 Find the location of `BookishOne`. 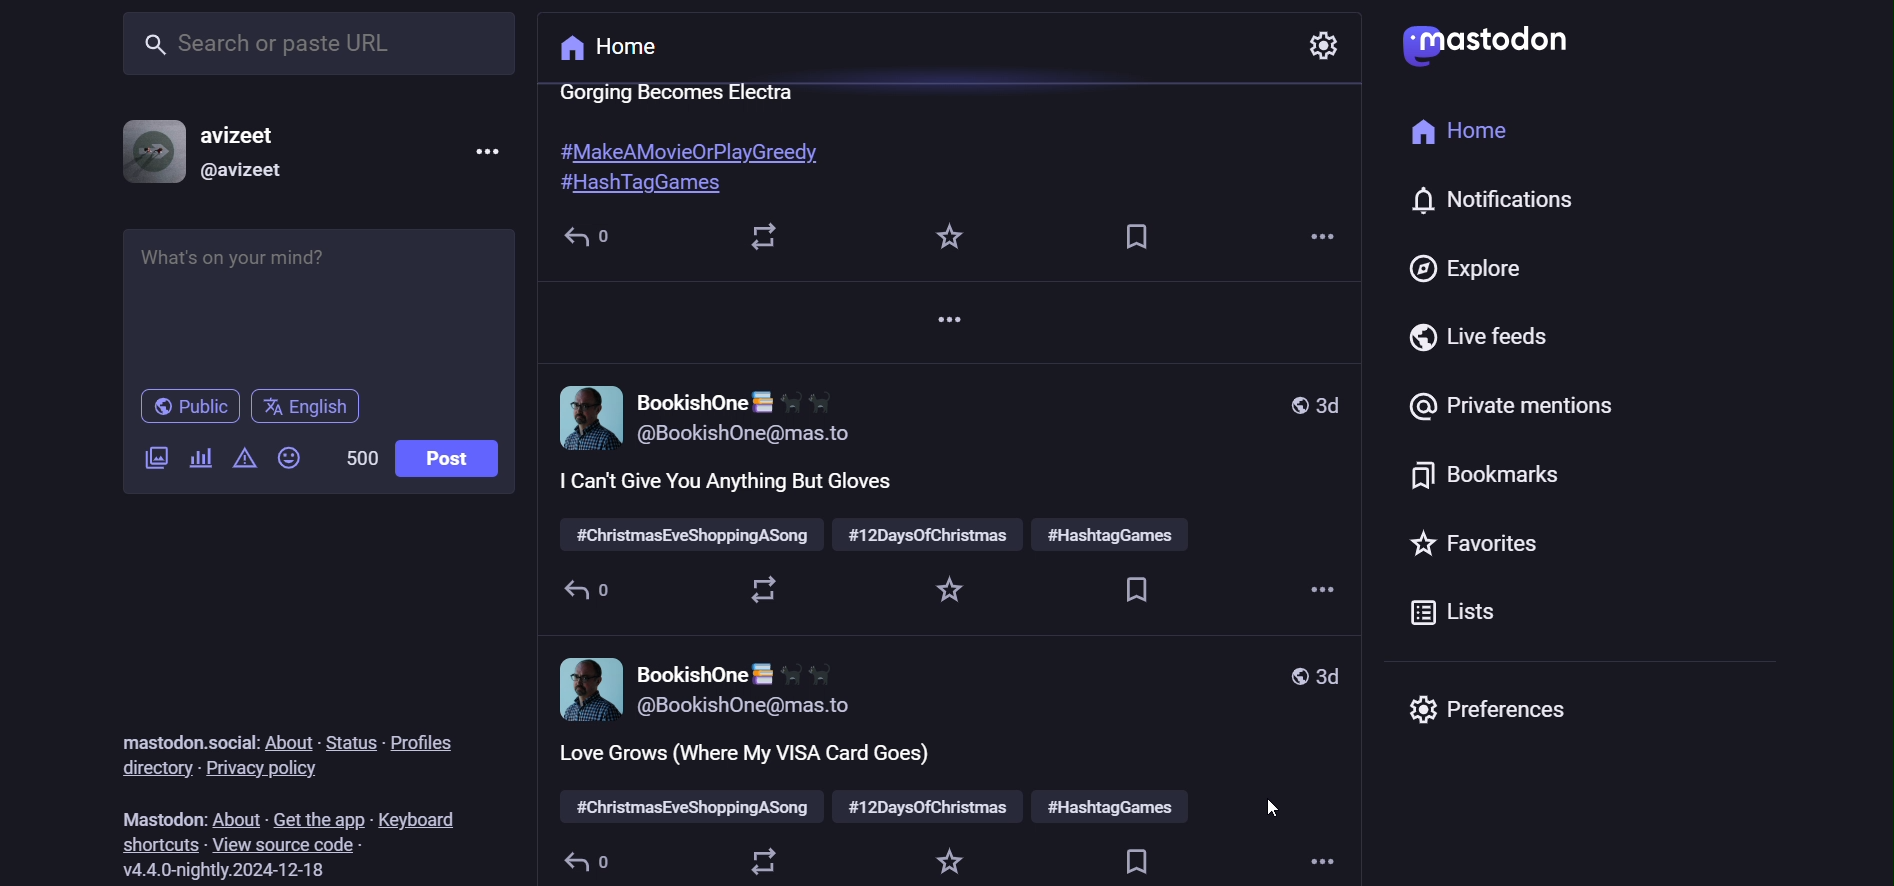

BookishOne is located at coordinates (732, 673).